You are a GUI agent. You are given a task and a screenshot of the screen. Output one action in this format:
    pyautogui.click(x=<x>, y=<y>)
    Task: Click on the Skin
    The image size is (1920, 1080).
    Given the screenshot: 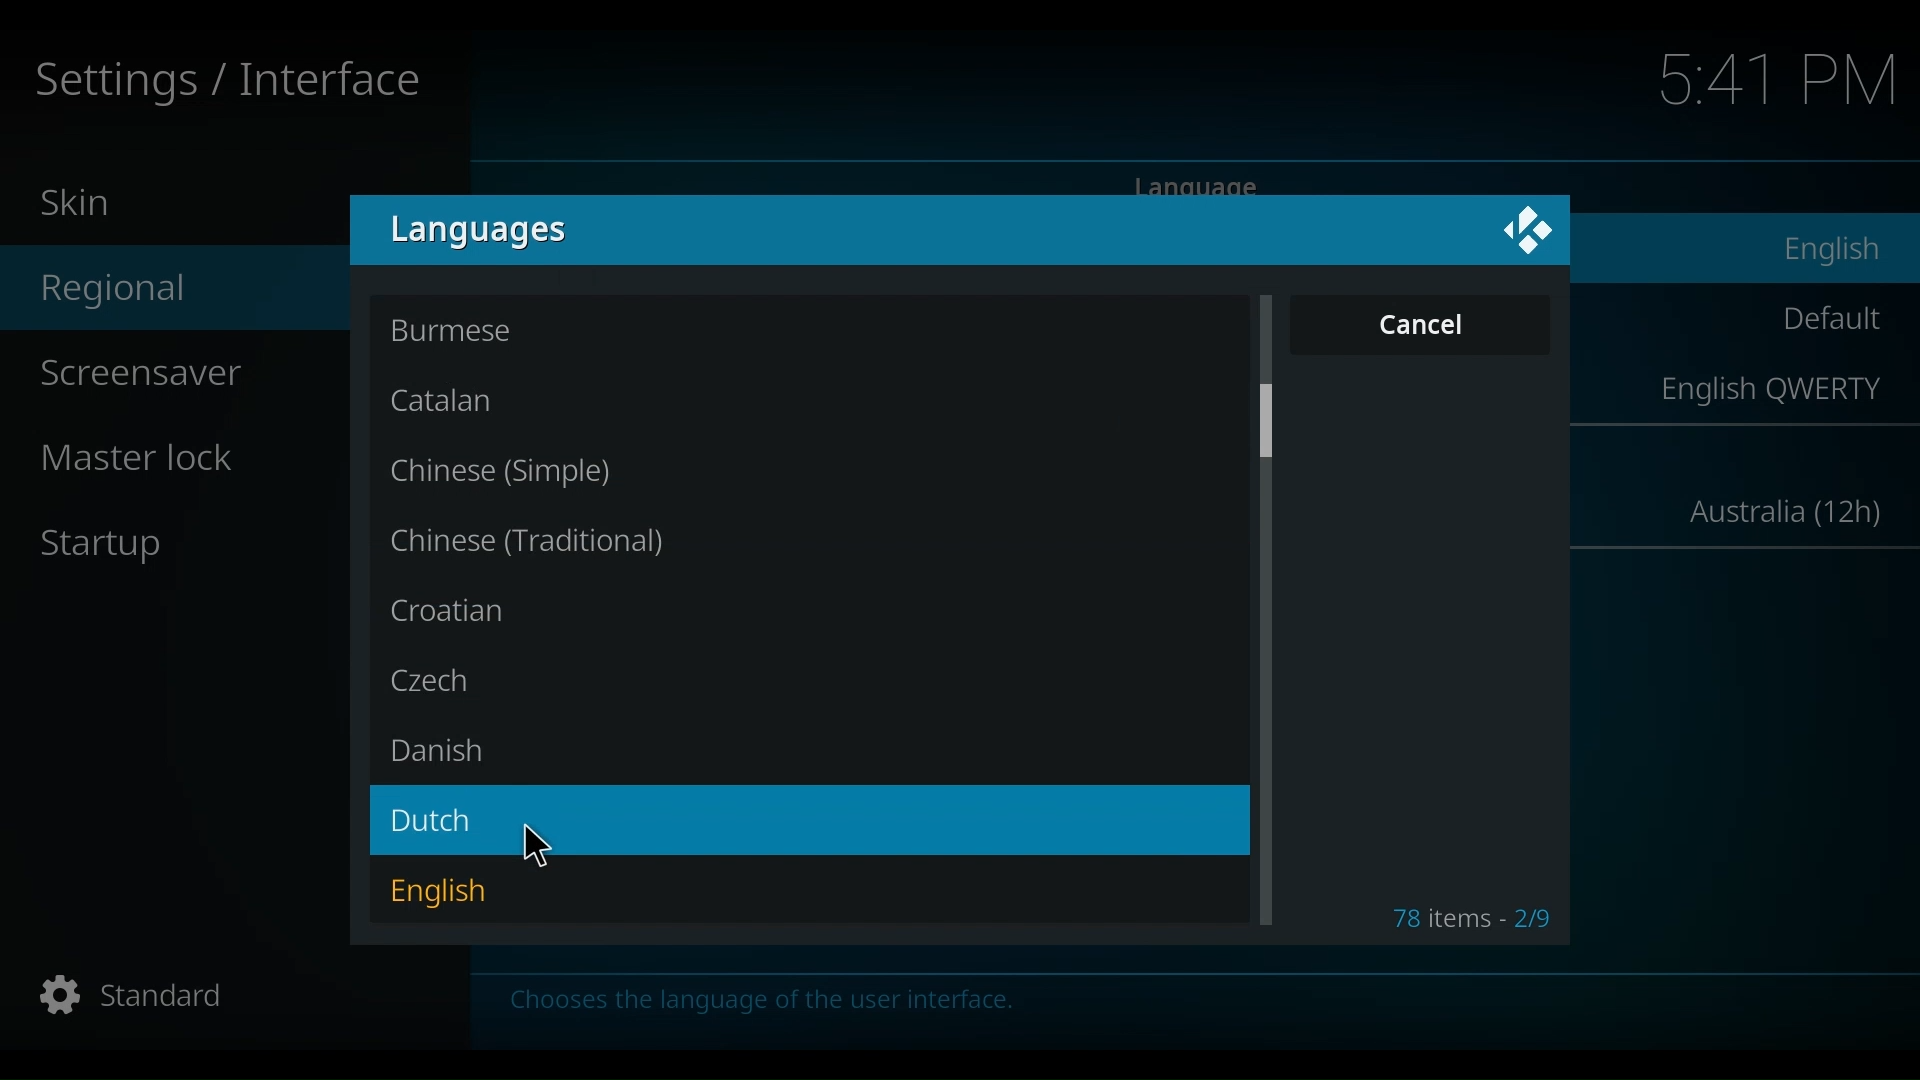 What is the action you would take?
    pyautogui.click(x=87, y=203)
    